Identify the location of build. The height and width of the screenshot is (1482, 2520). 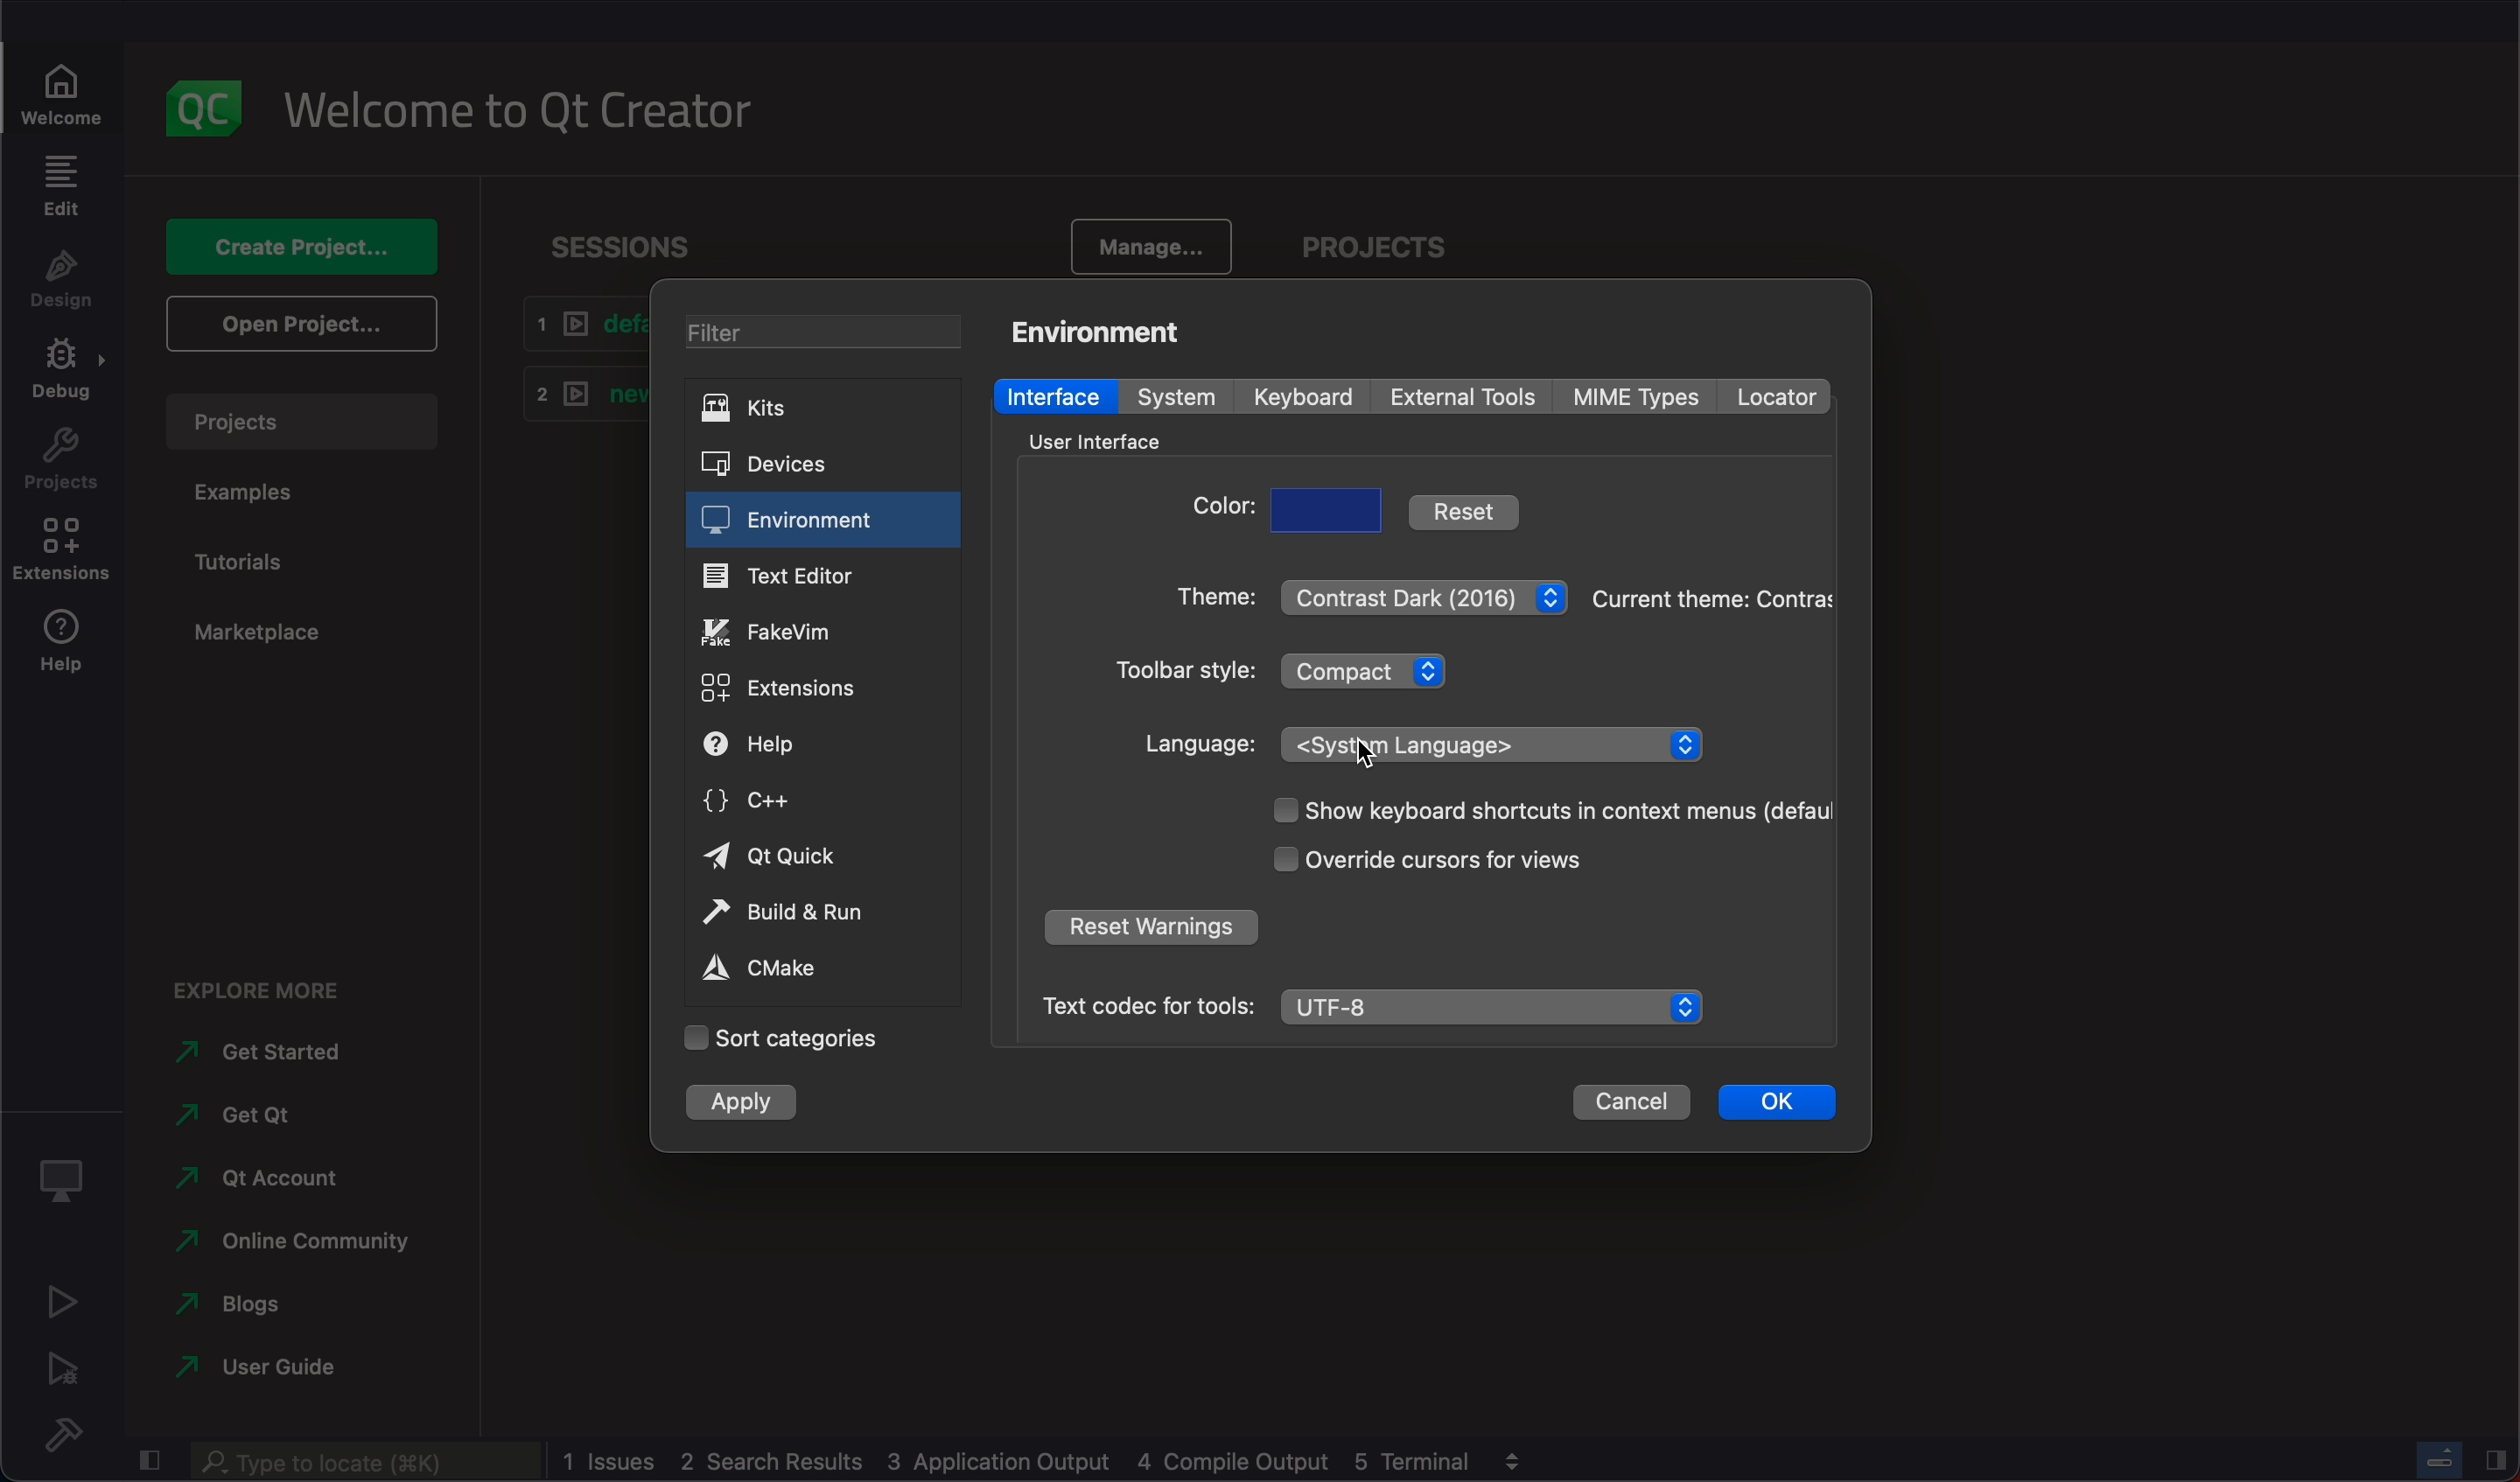
(820, 914).